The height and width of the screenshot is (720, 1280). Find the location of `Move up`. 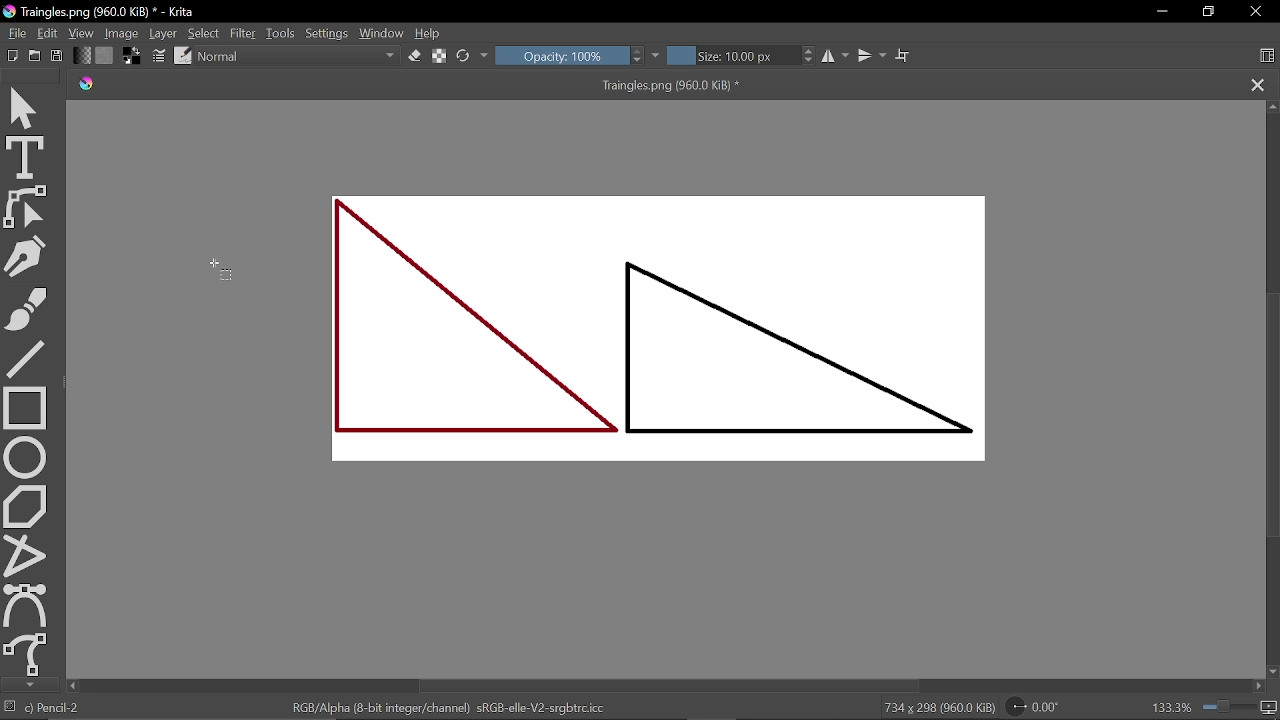

Move up is located at coordinates (1272, 106).